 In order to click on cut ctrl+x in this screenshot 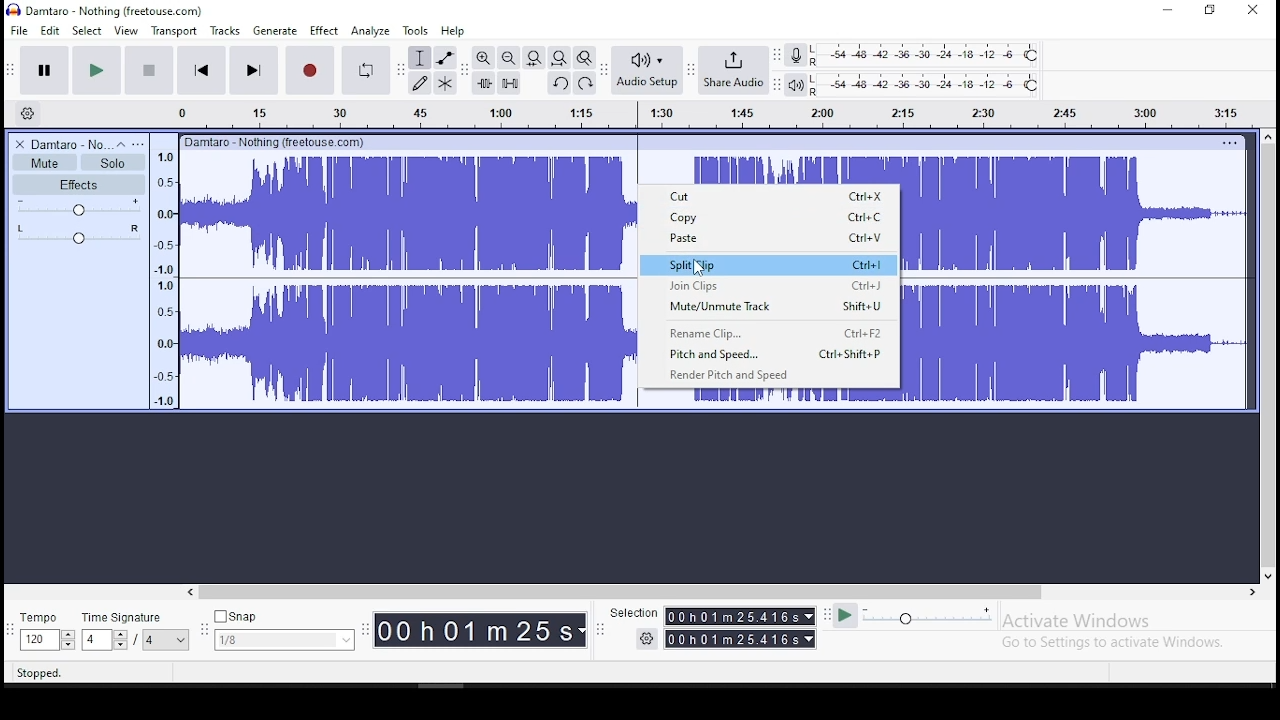, I will do `click(779, 196)`.